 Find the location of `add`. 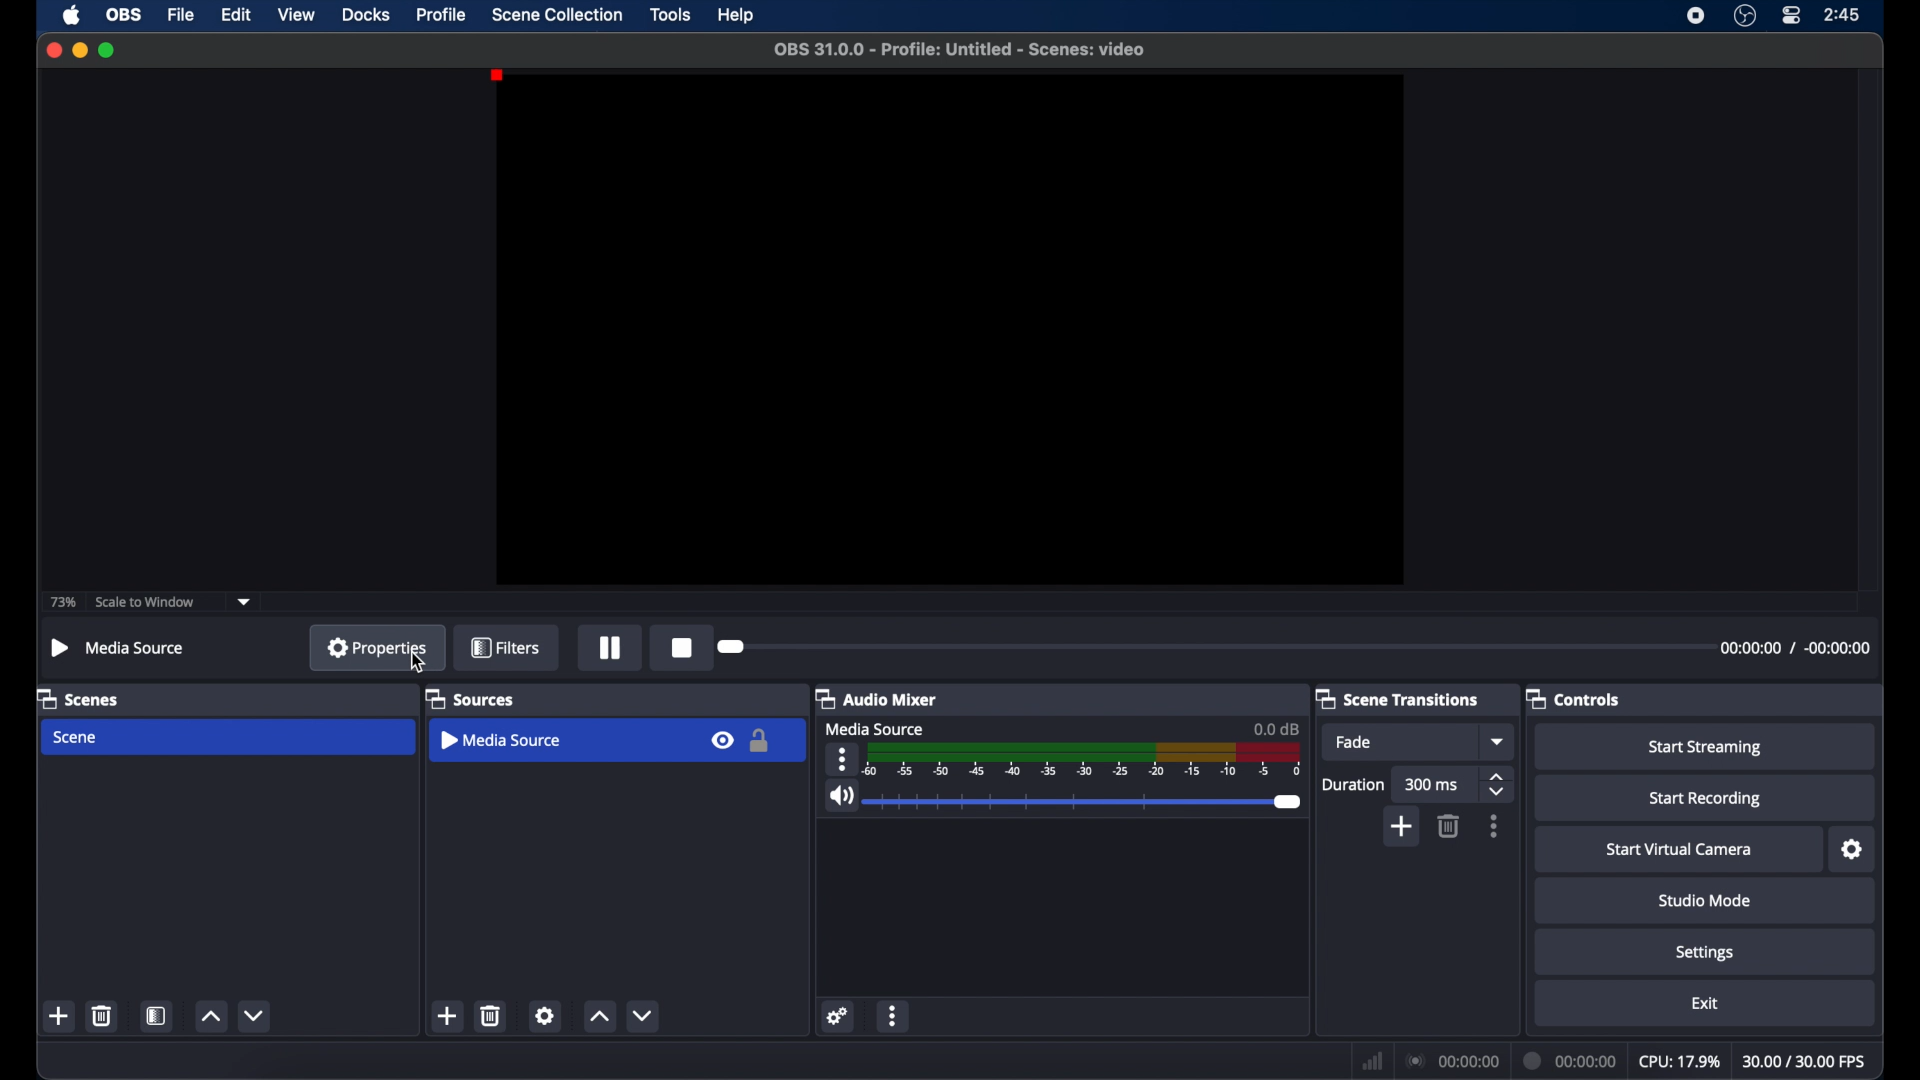

add is located at coordinates (448, 1016).